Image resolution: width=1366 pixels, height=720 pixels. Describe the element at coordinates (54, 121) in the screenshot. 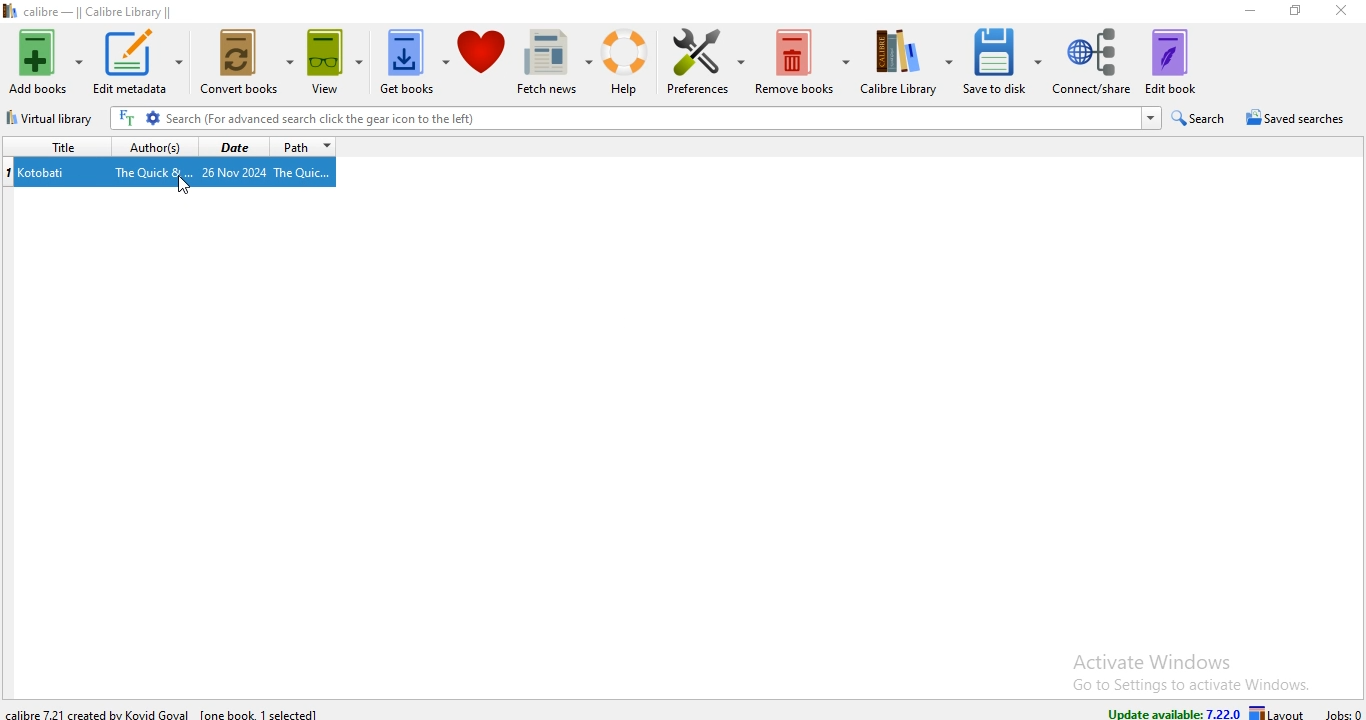

I see `virtual library` at that location.